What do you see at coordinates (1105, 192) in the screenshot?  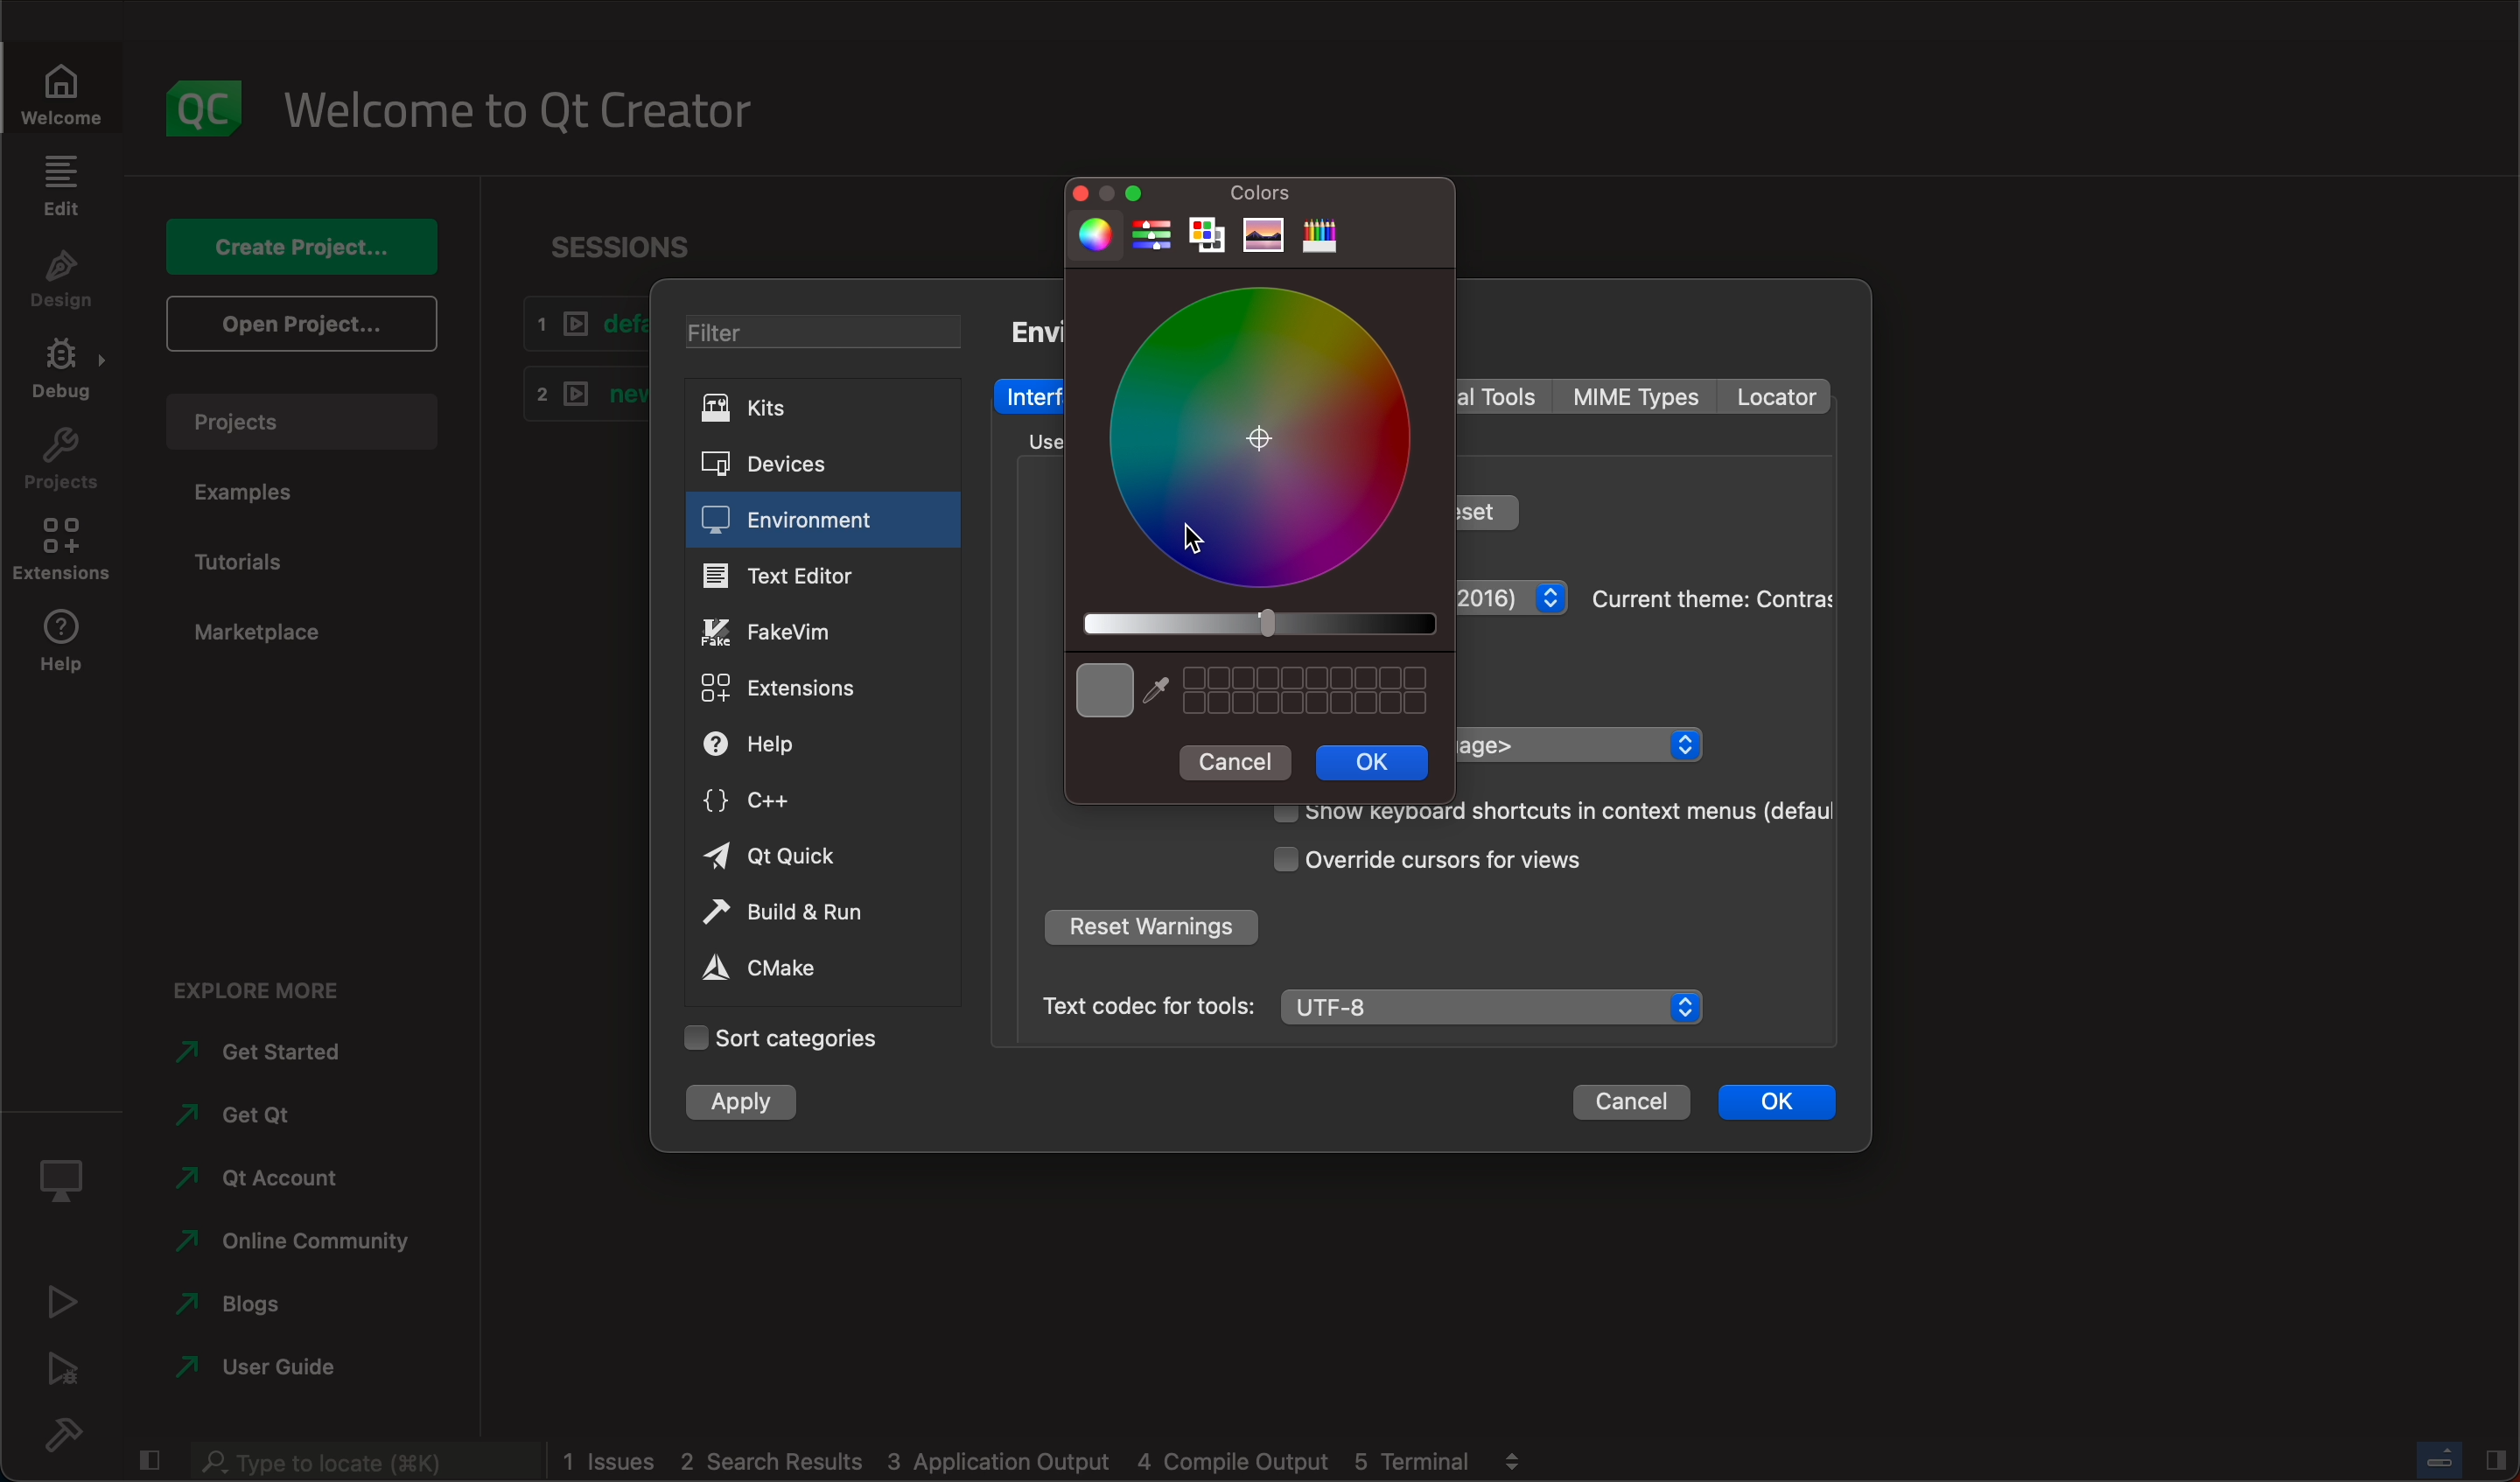 I see `resize` at bounding box center [1105, 192].